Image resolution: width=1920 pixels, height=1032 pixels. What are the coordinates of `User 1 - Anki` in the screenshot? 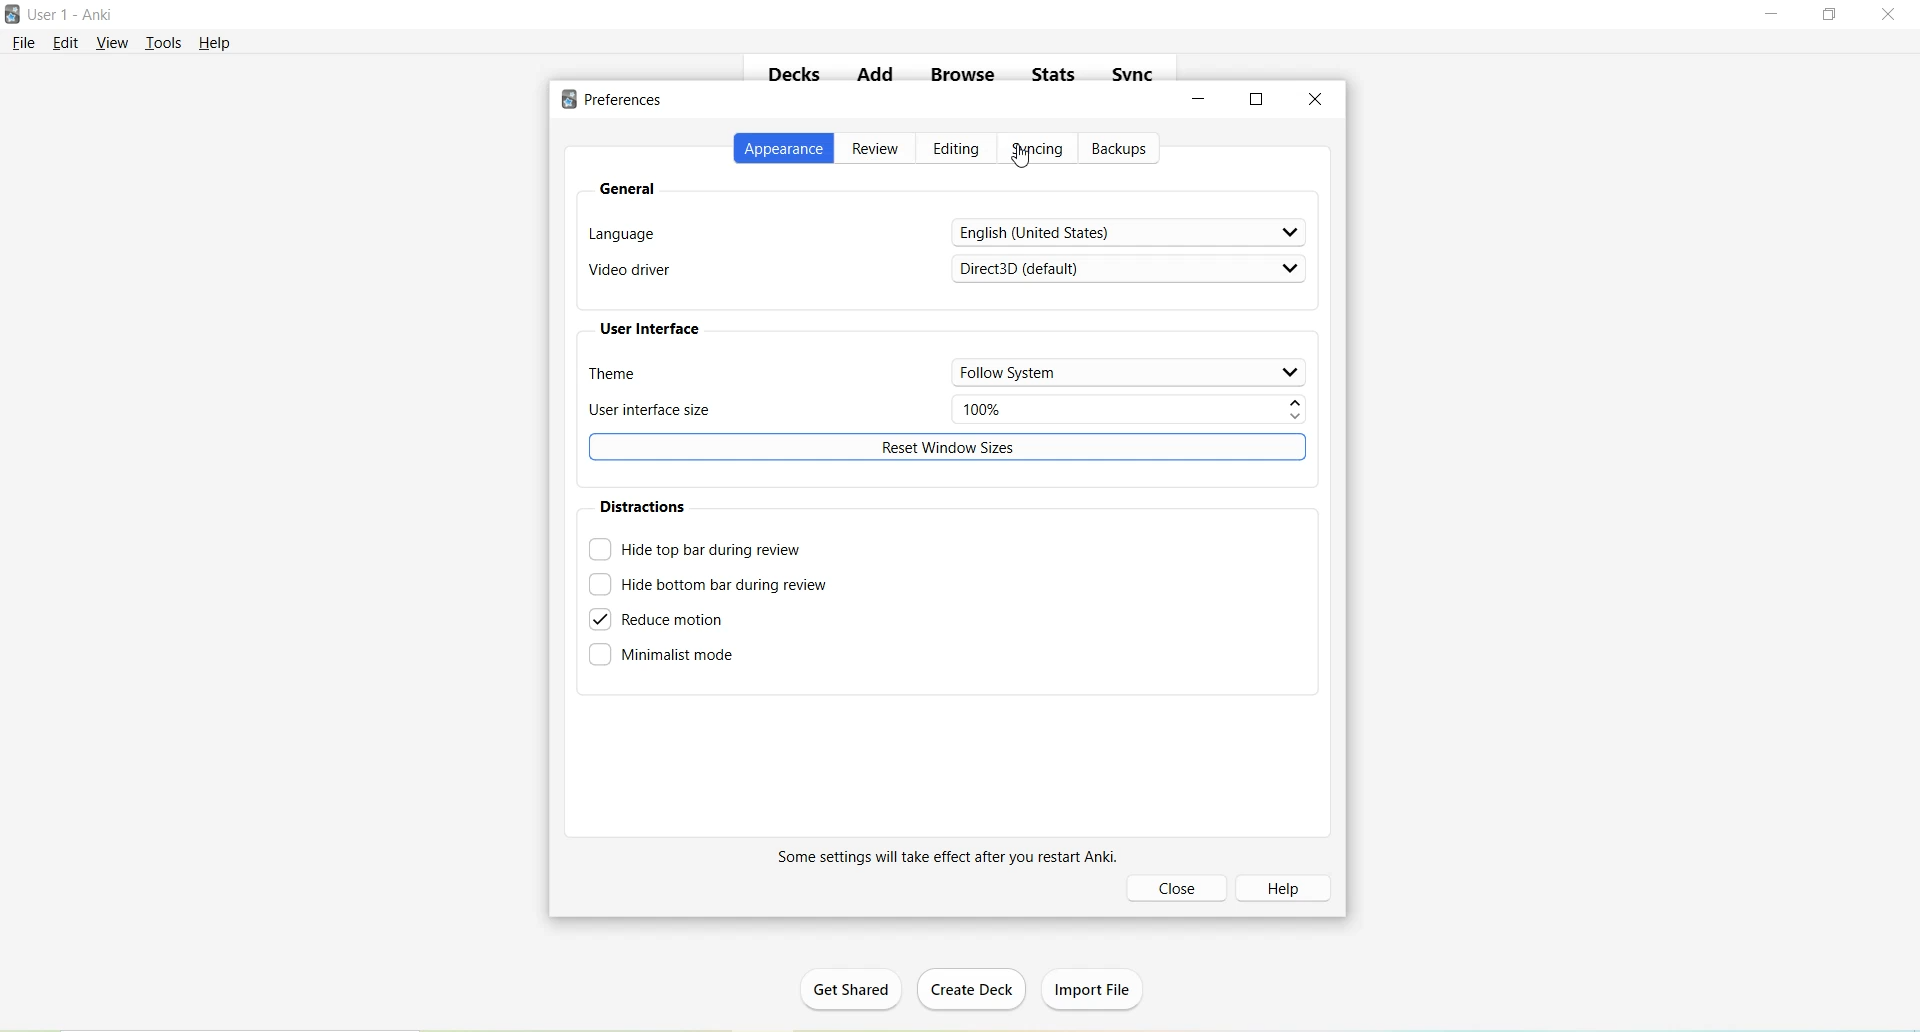 It's located at (74, 16).